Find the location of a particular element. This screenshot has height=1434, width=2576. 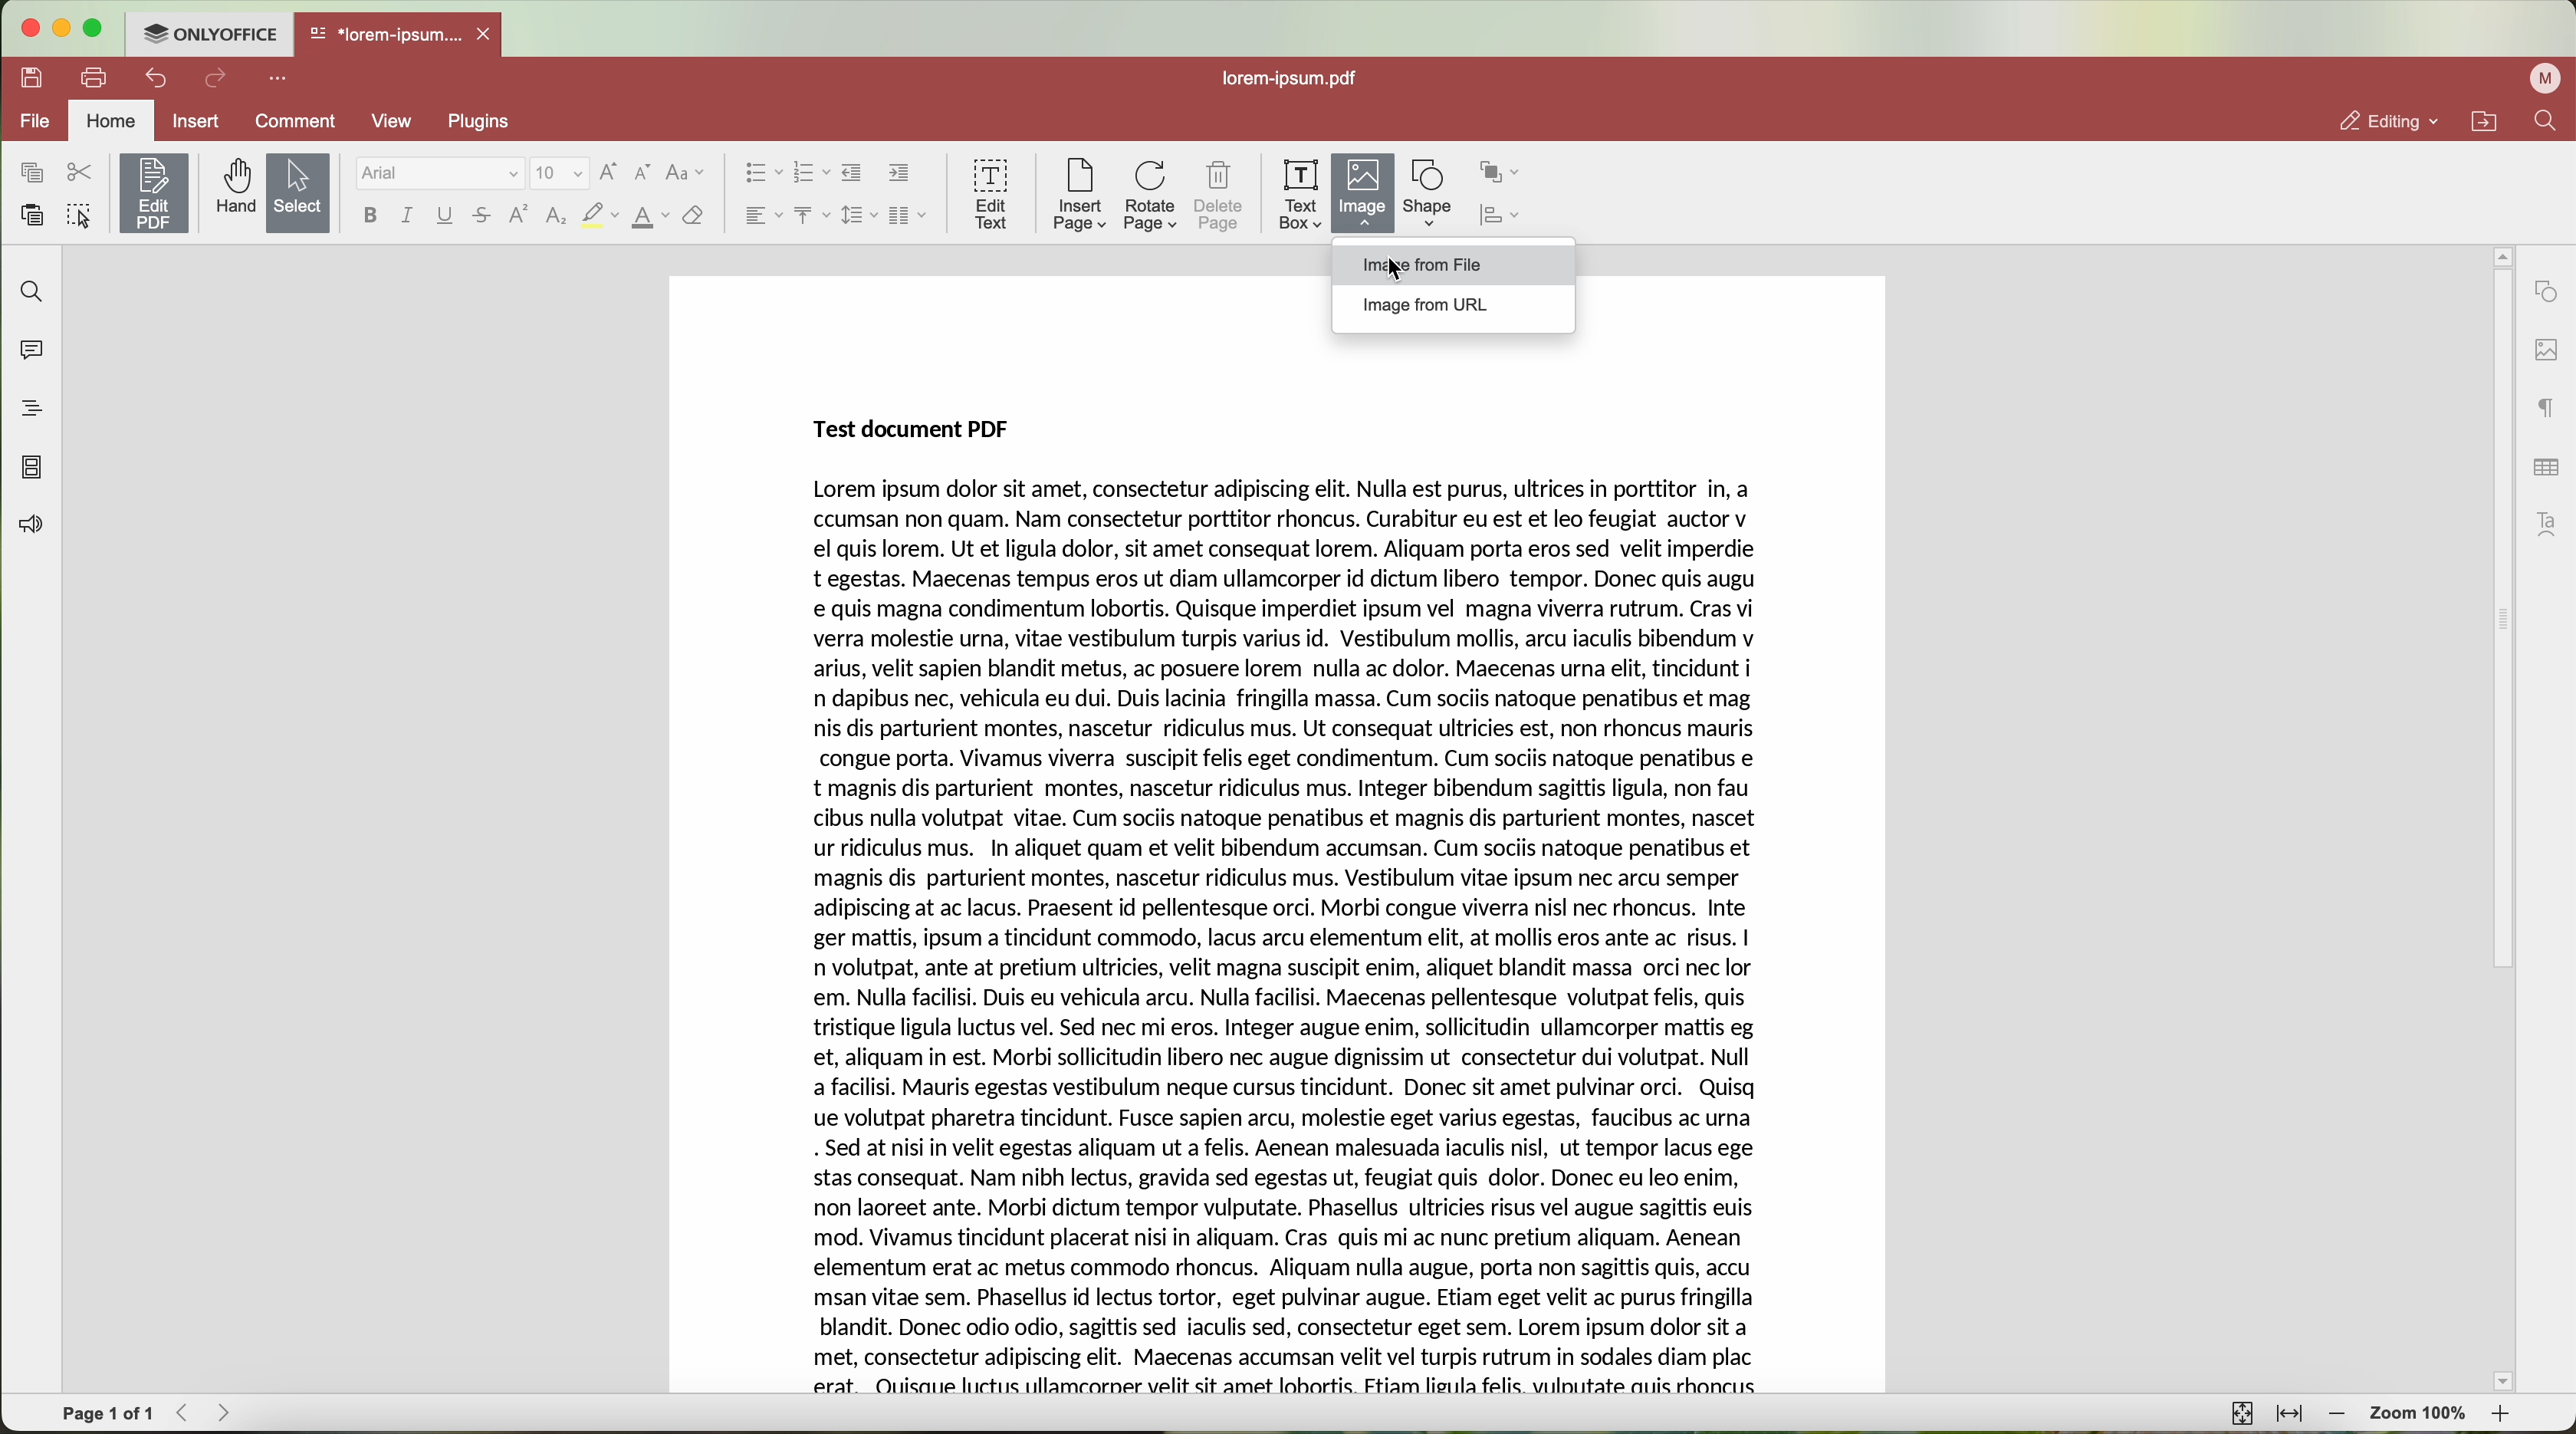

cut is located at coordinates (80, 173).